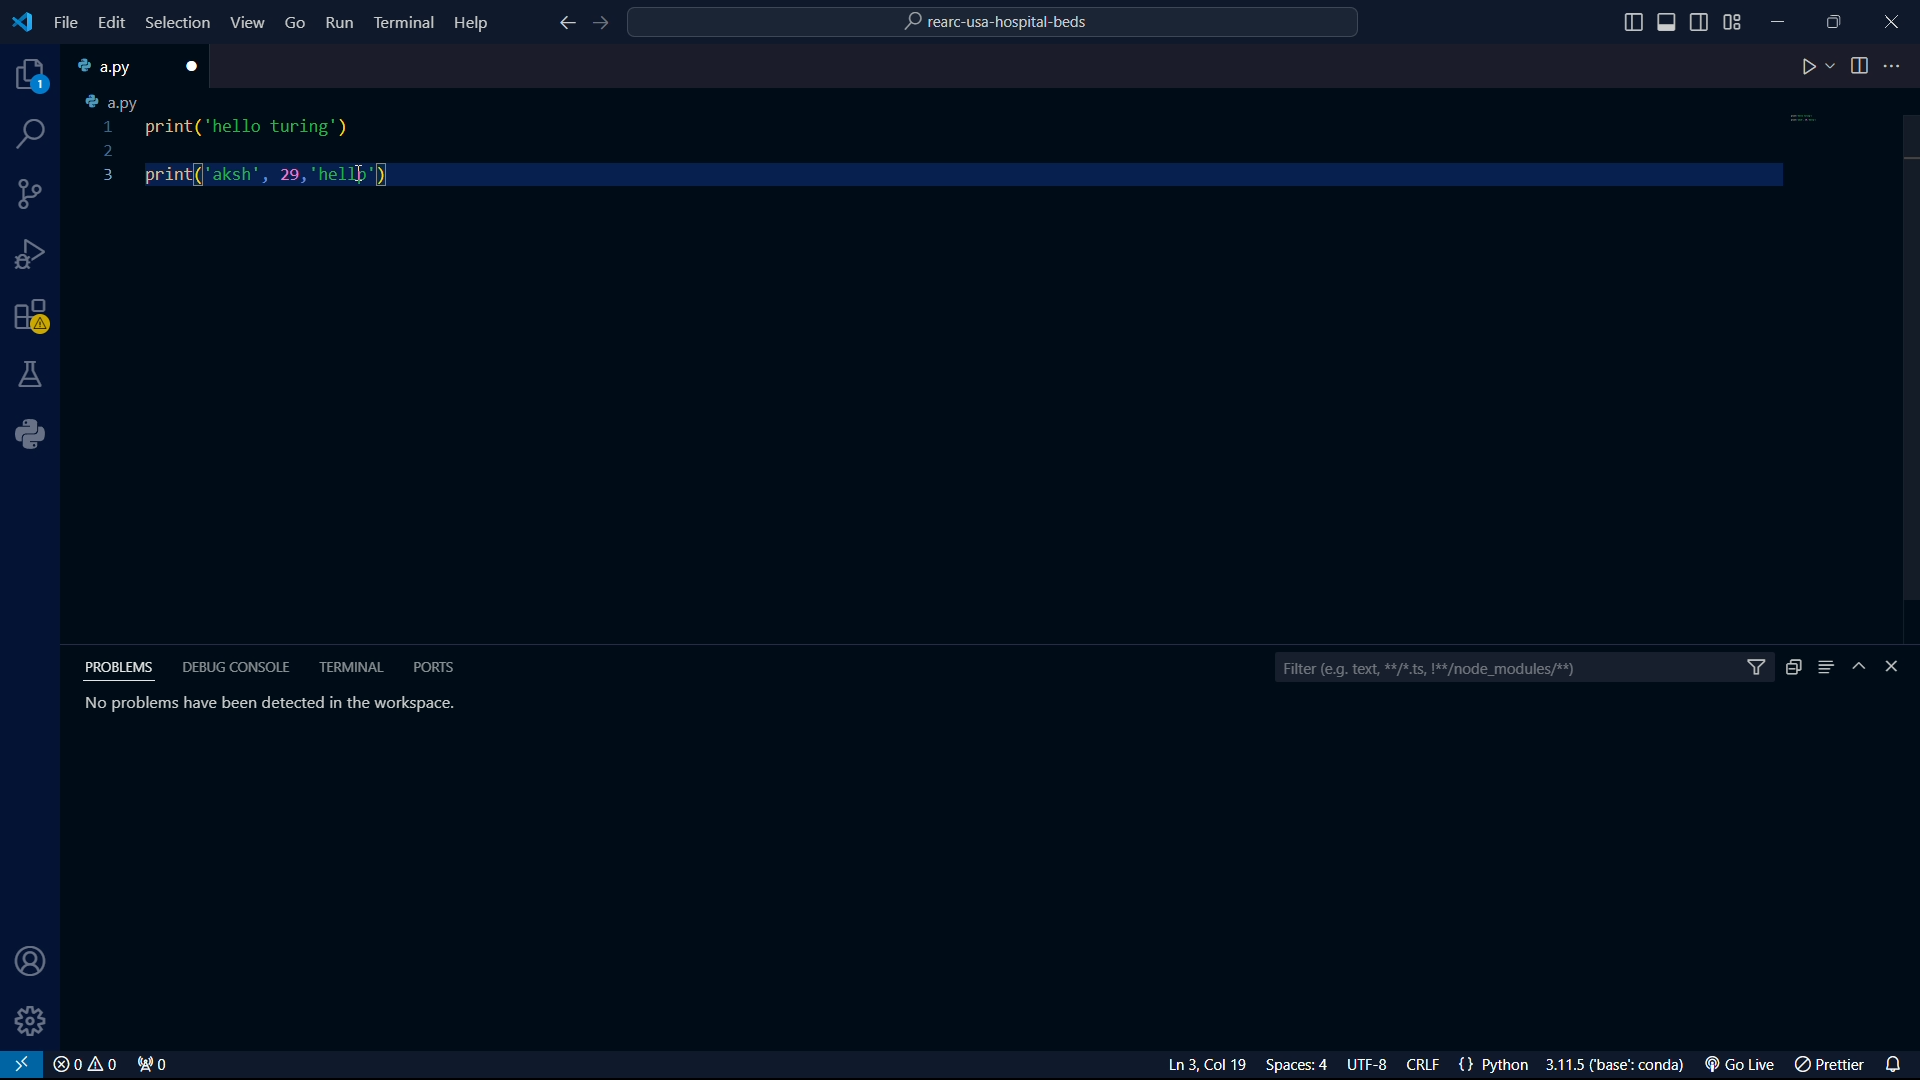 This screenshot has width=1920, height=1080. What do you see at coordinates (110, 22) in the screenshot?
I see `edit` at bounding box center [110, 22].